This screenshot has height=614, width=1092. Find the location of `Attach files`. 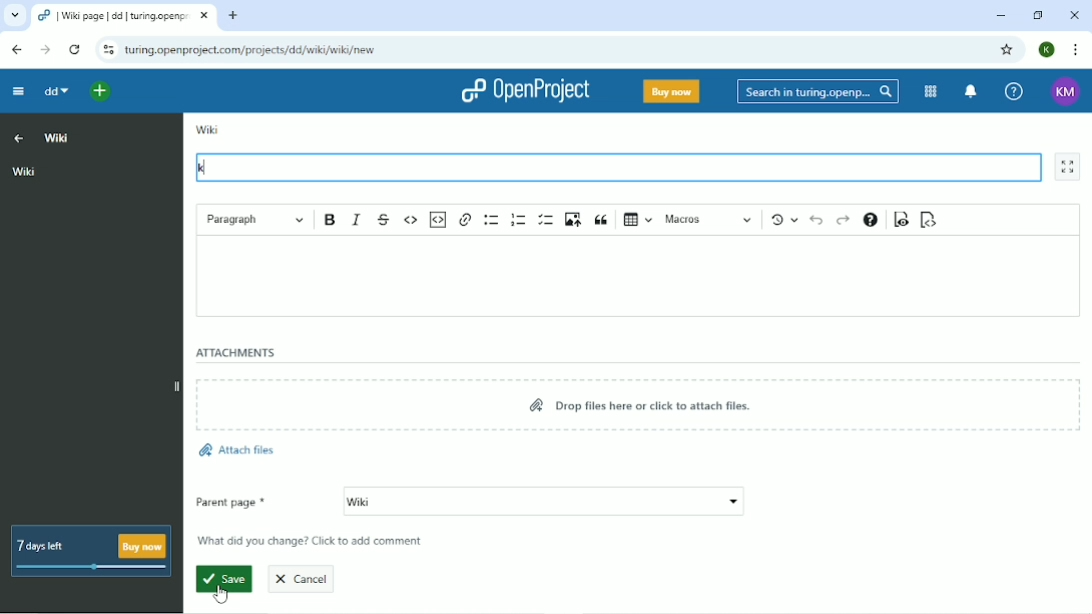

Attach files is located at coordinates (240, 449).